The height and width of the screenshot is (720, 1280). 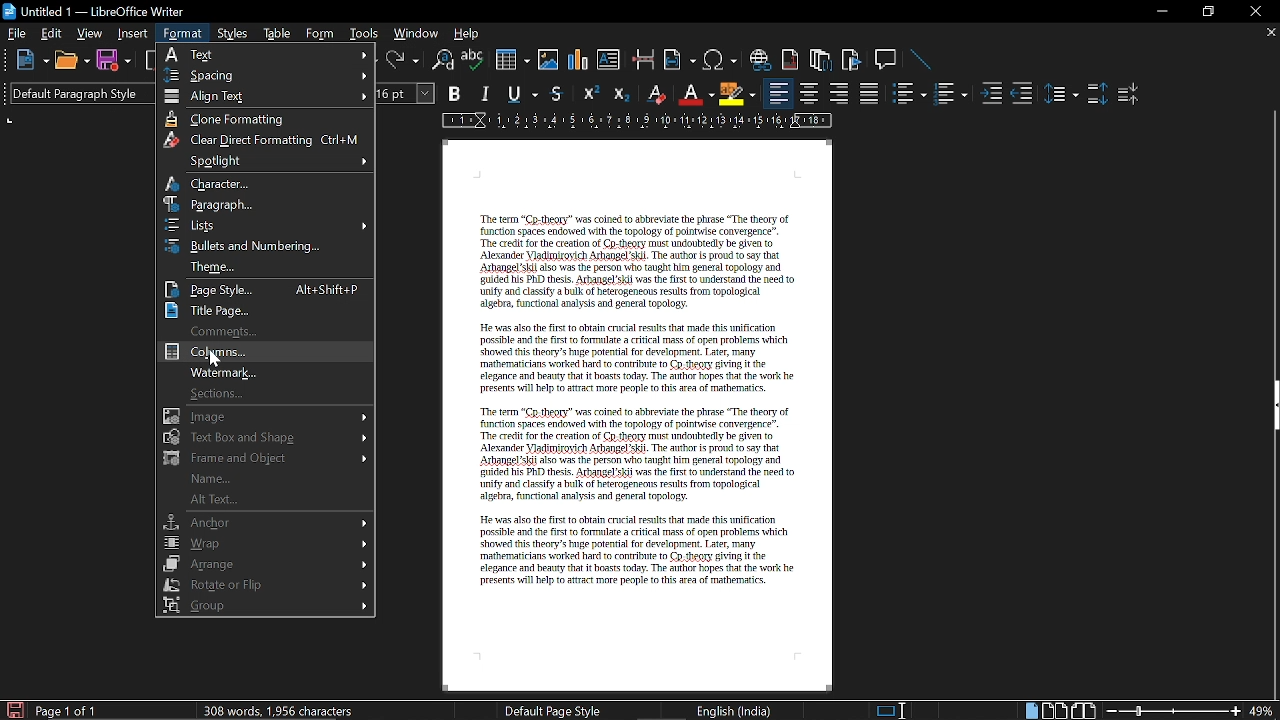 I want to click on Line, so click(x=925, y=61).